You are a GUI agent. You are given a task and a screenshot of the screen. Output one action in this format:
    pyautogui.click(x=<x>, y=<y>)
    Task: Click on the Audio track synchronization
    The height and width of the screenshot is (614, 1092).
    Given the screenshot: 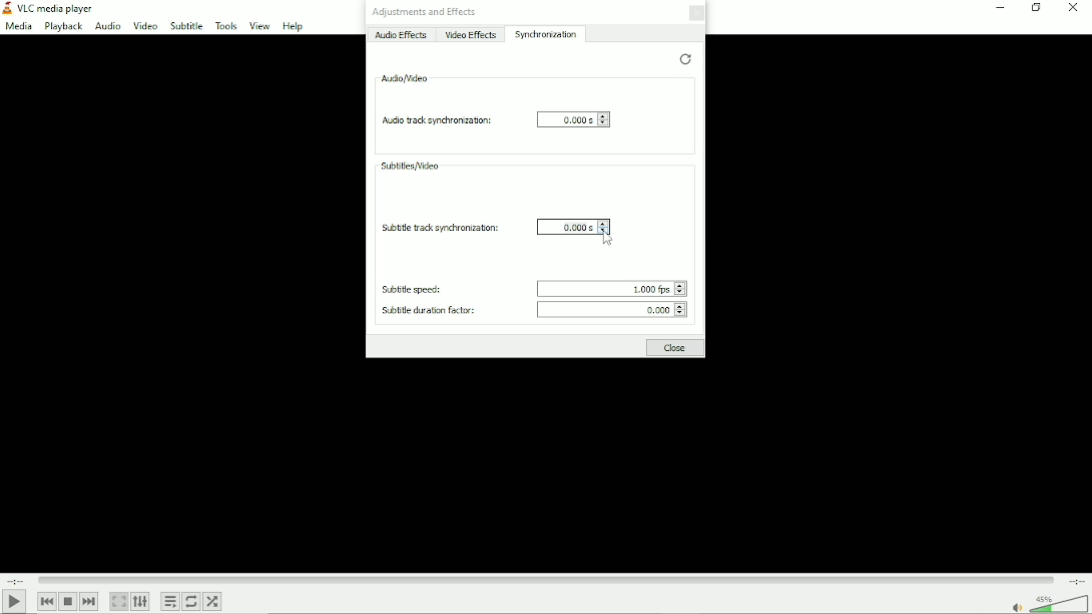 What is the action you would take?
    pyautogui.click(x=434, y=120)
    